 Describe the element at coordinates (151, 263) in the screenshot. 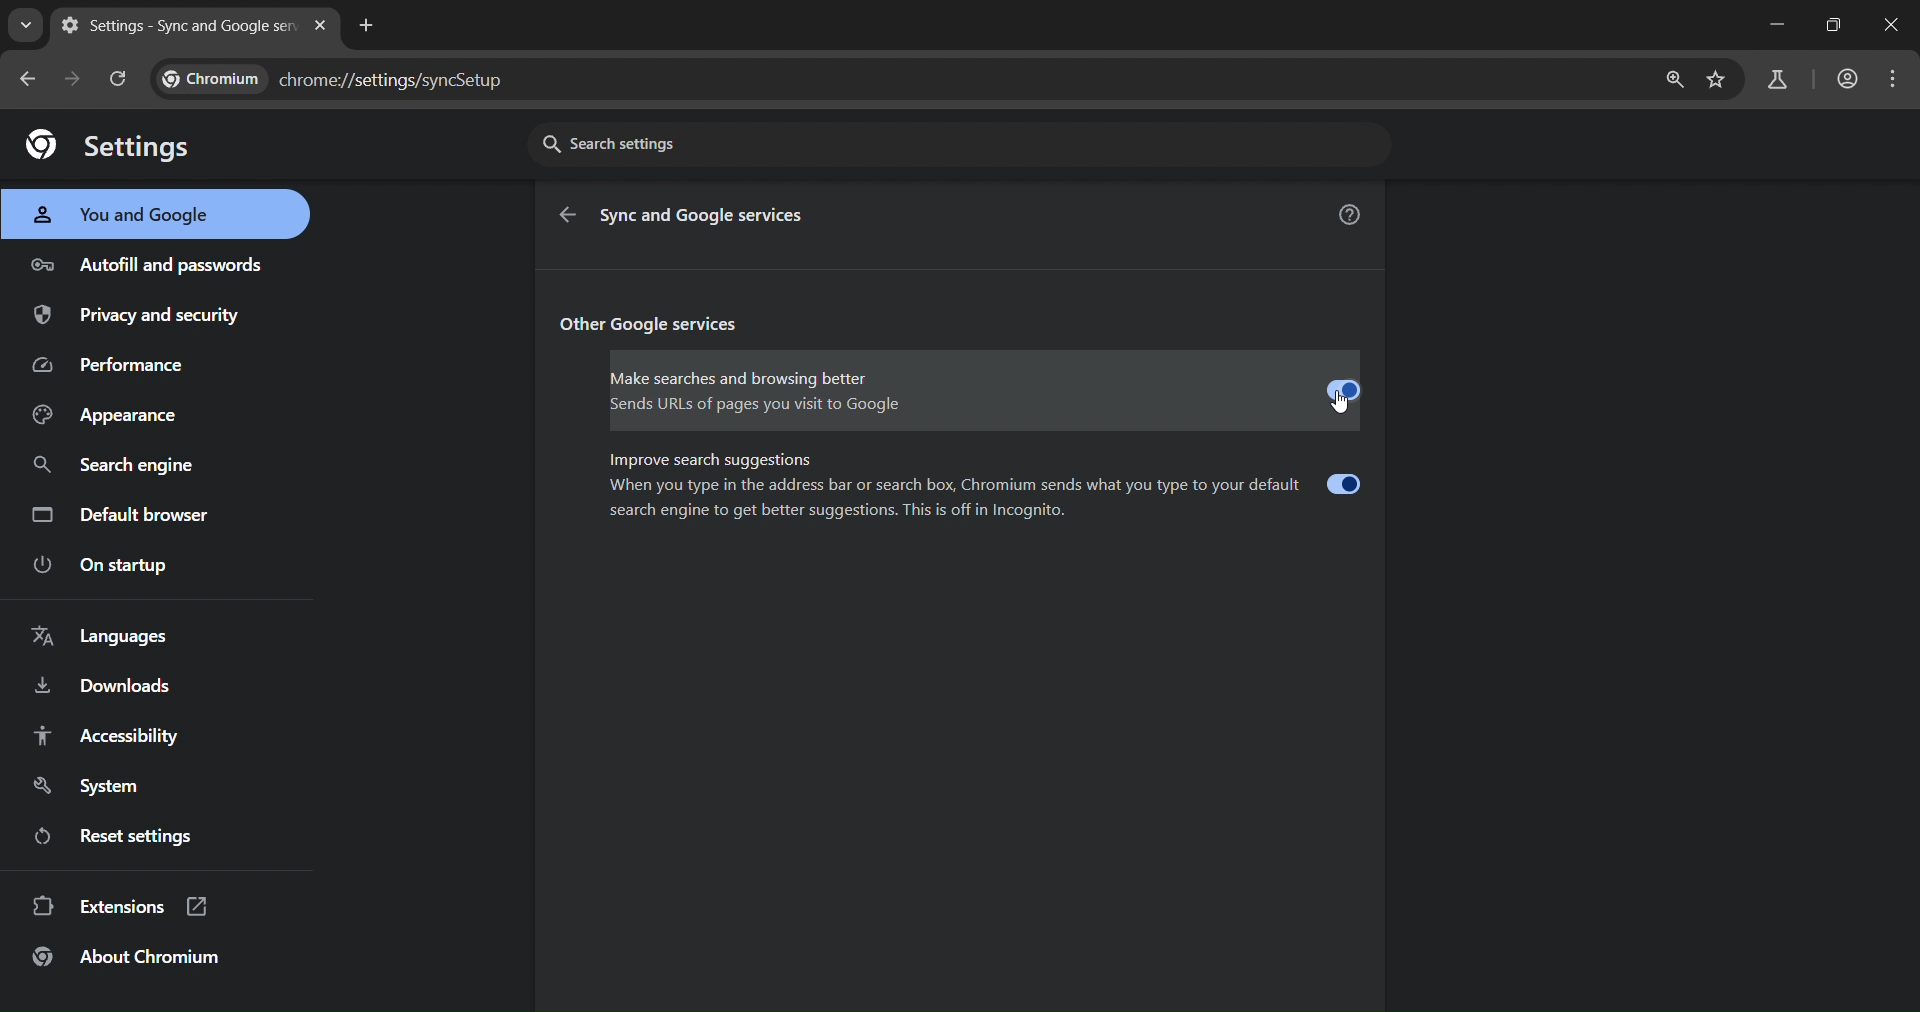

I see `autofill and passwords` at that location.